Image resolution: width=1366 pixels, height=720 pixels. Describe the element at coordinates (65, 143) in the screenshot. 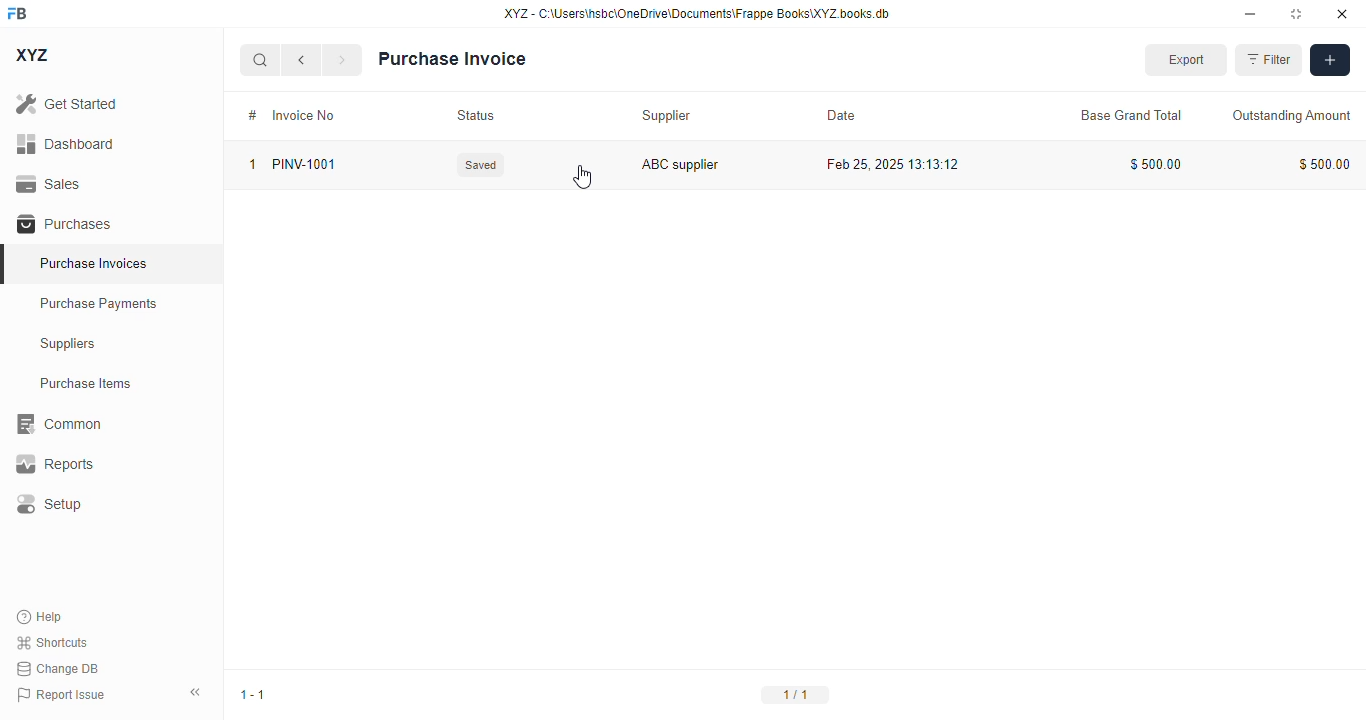

I see `dashboard` at that location.